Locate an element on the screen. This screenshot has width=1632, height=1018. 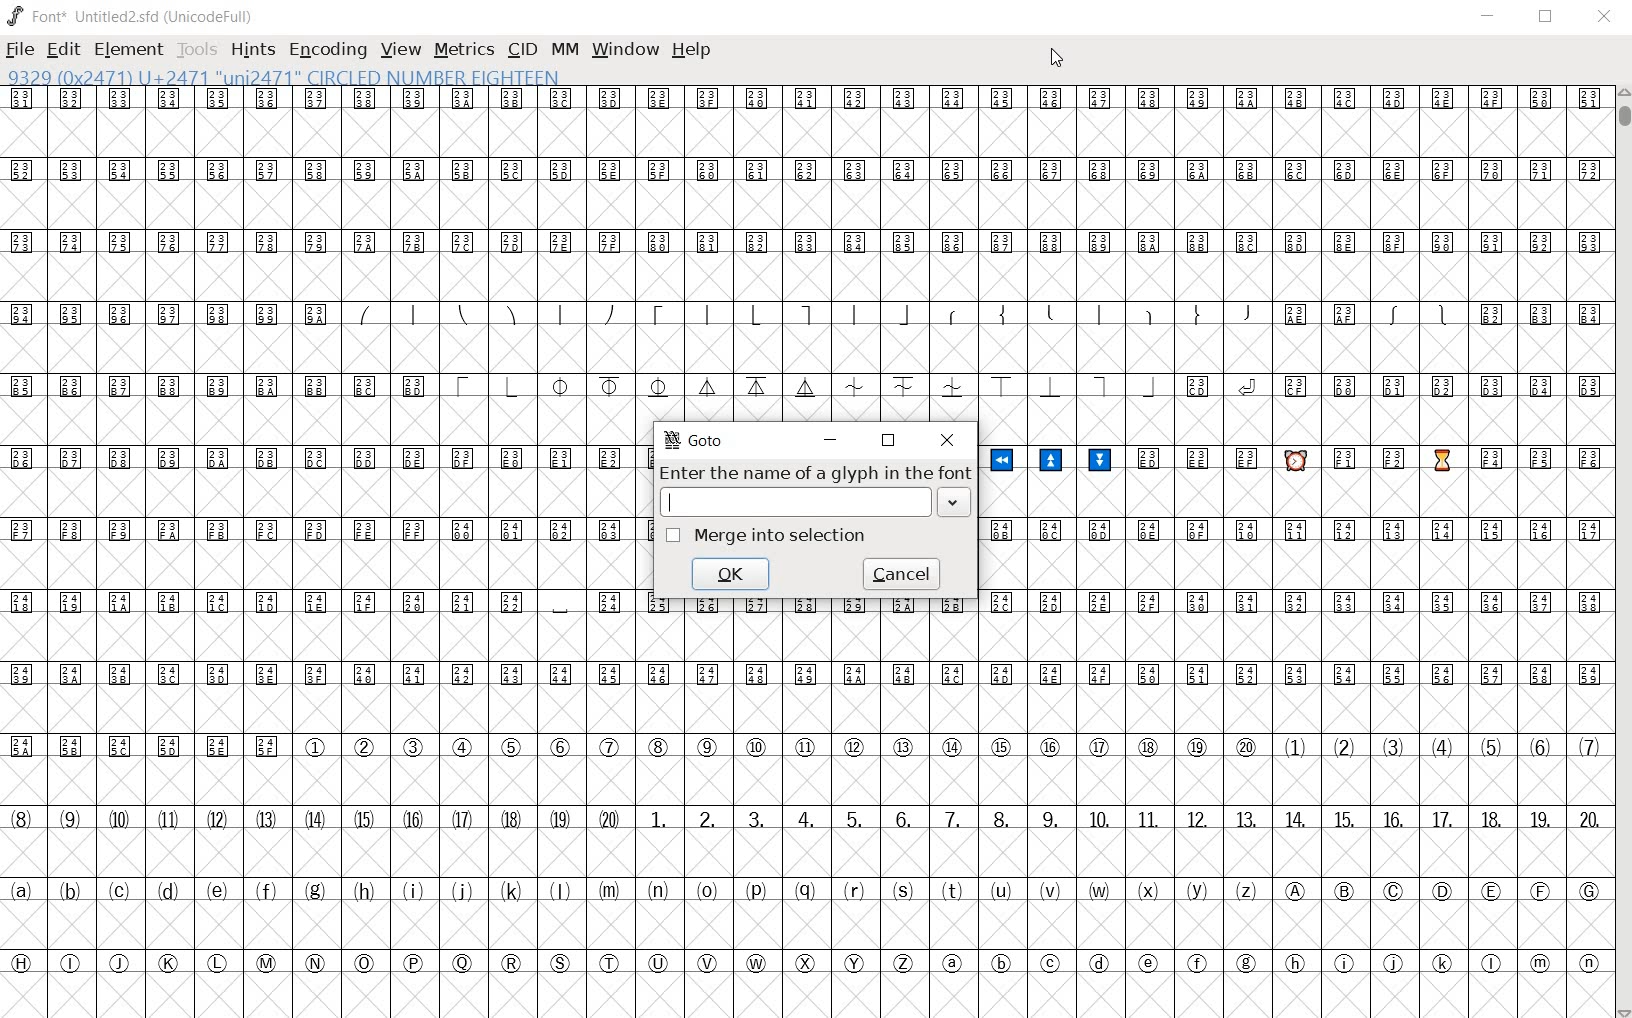
hints is located at coordinates (253, 52).